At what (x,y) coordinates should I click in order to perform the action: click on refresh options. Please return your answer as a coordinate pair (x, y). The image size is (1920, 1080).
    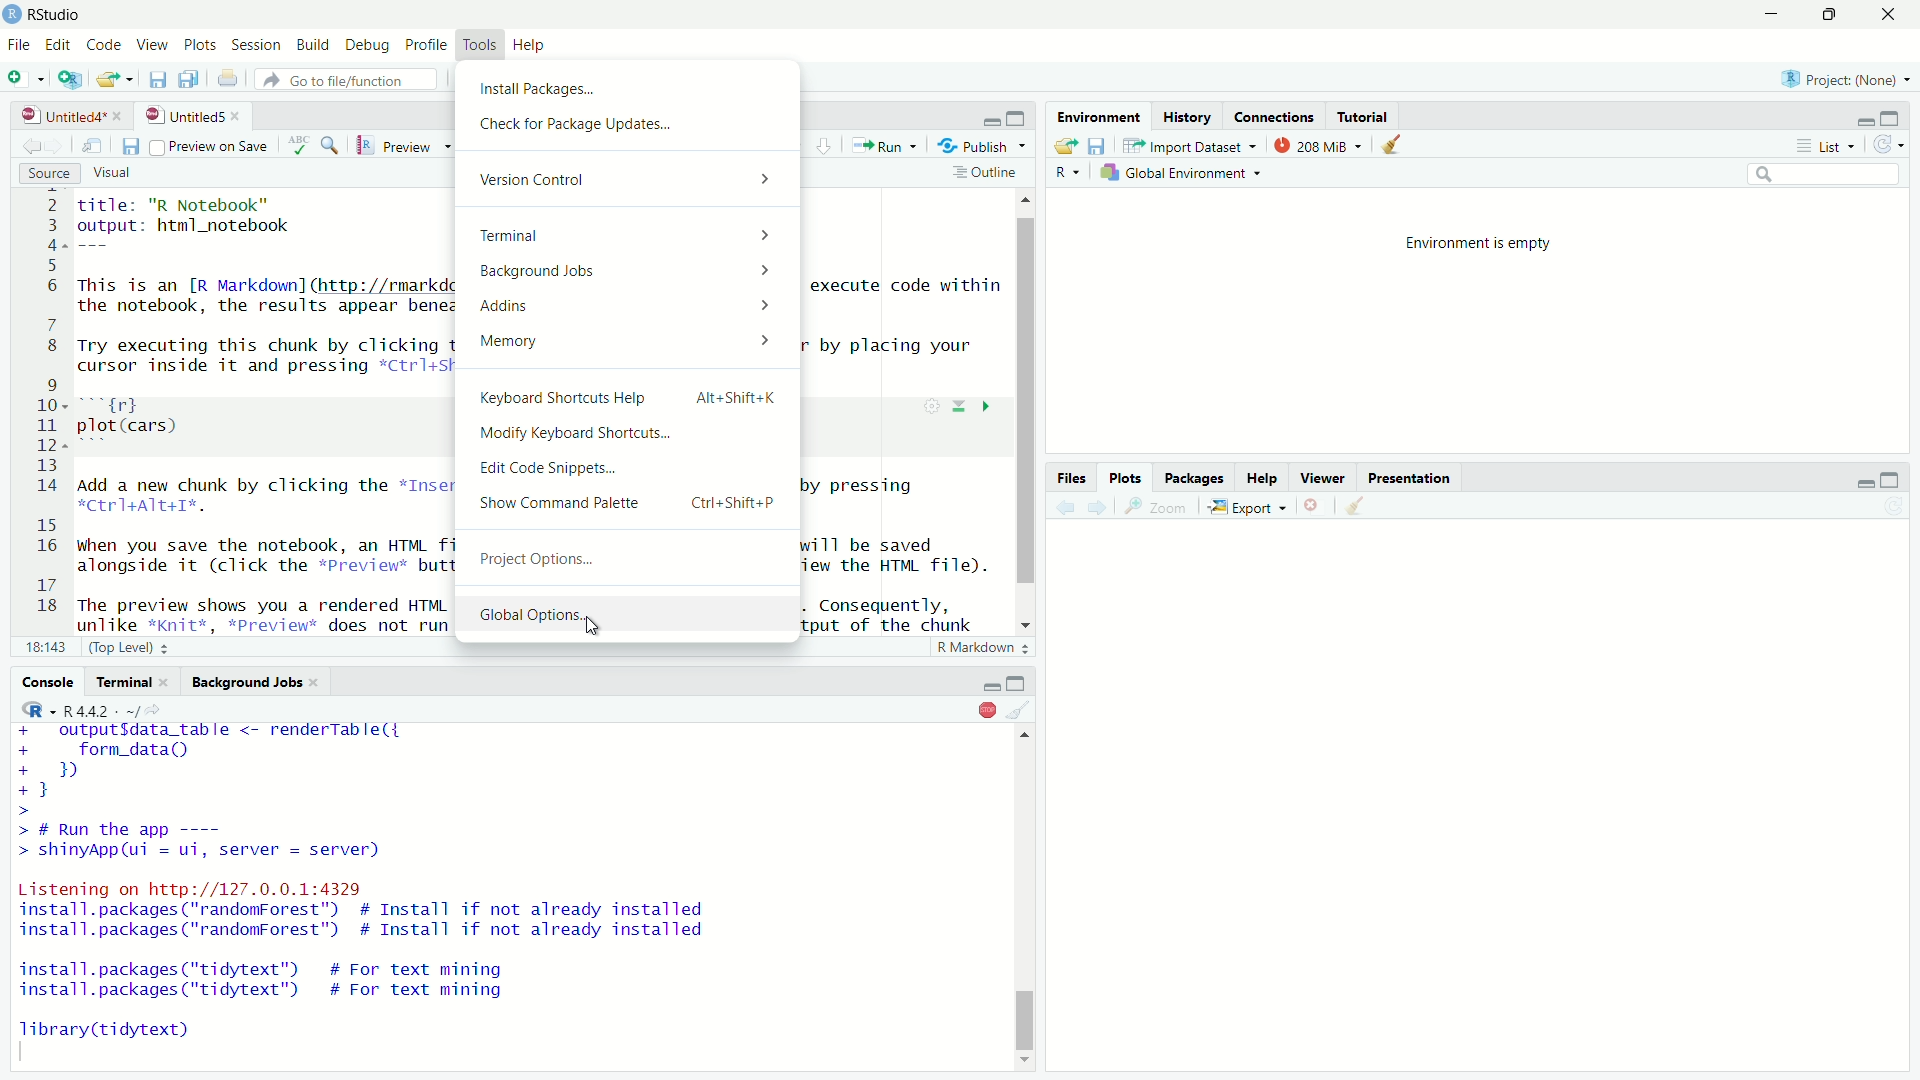
    Looking at the image, I should click on (1890, 145).